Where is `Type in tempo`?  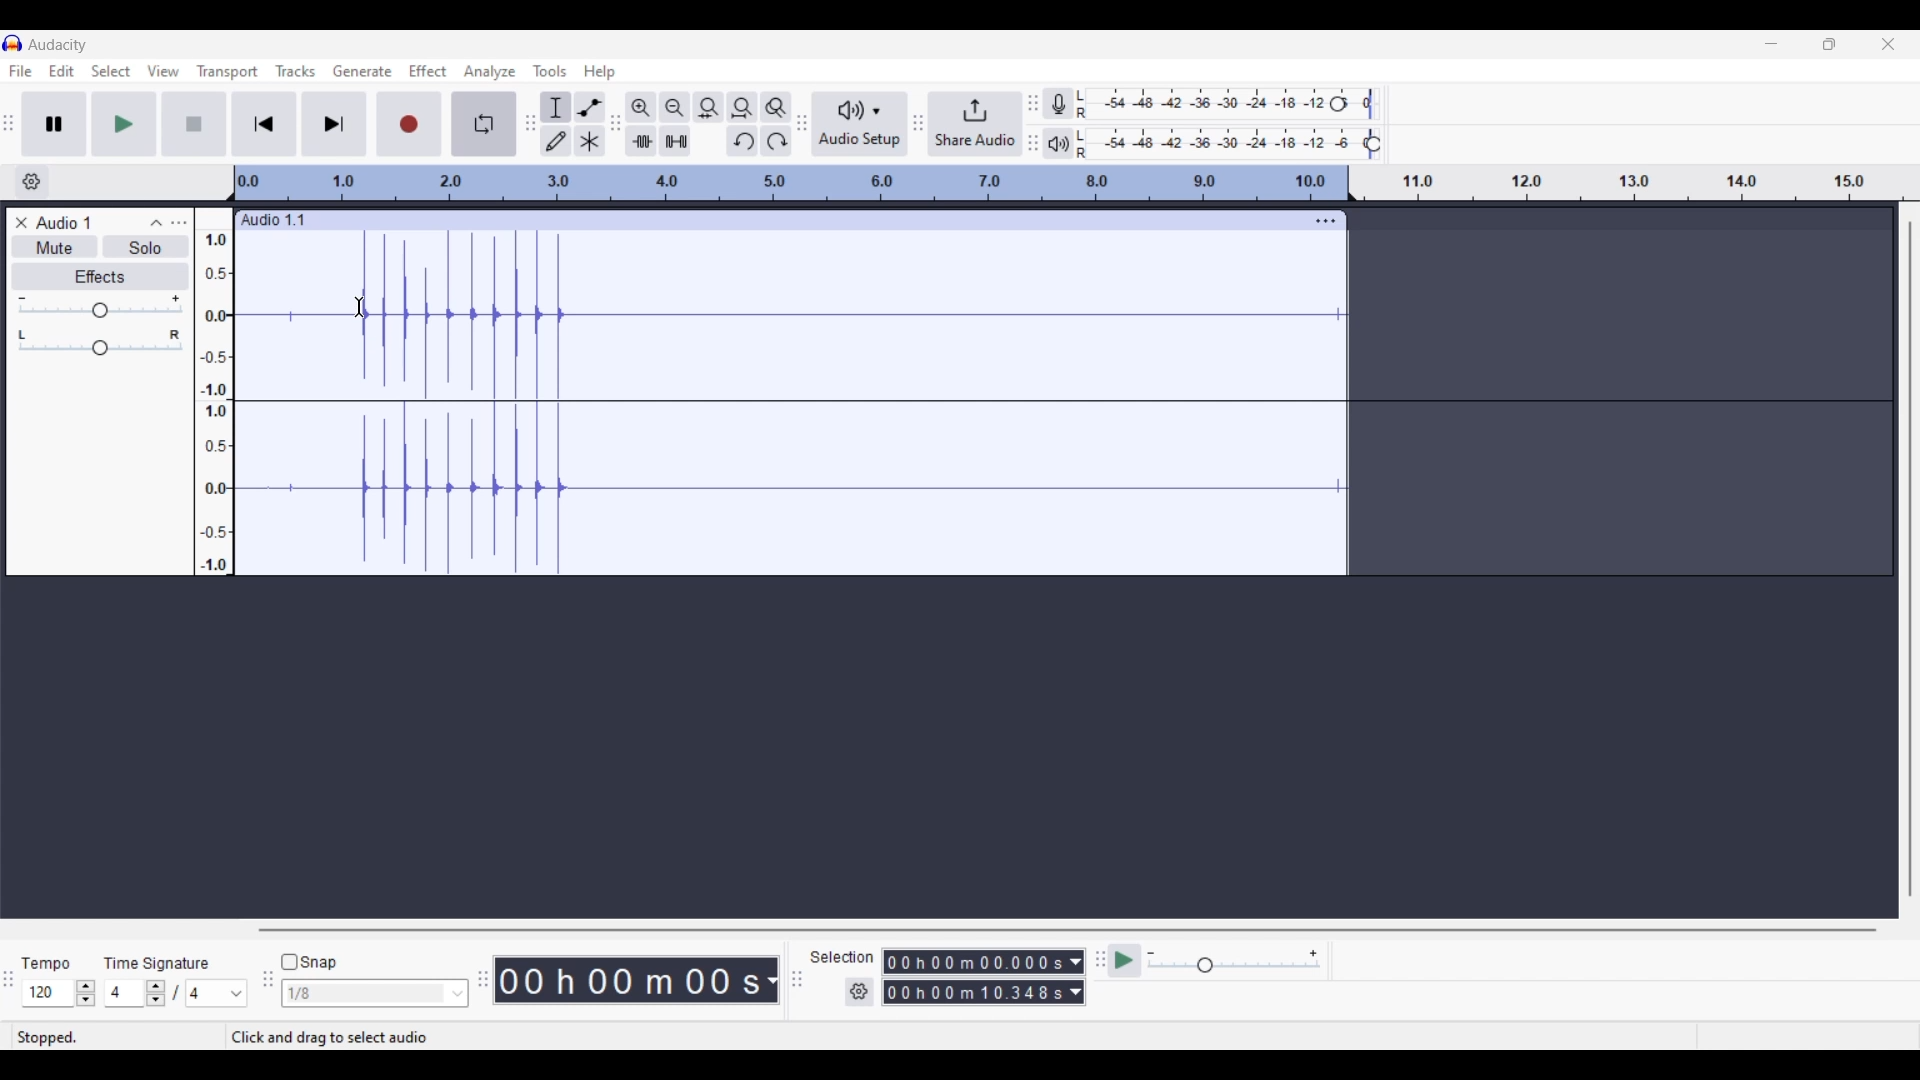 Type in tempo is located at coordinates (49, 993).